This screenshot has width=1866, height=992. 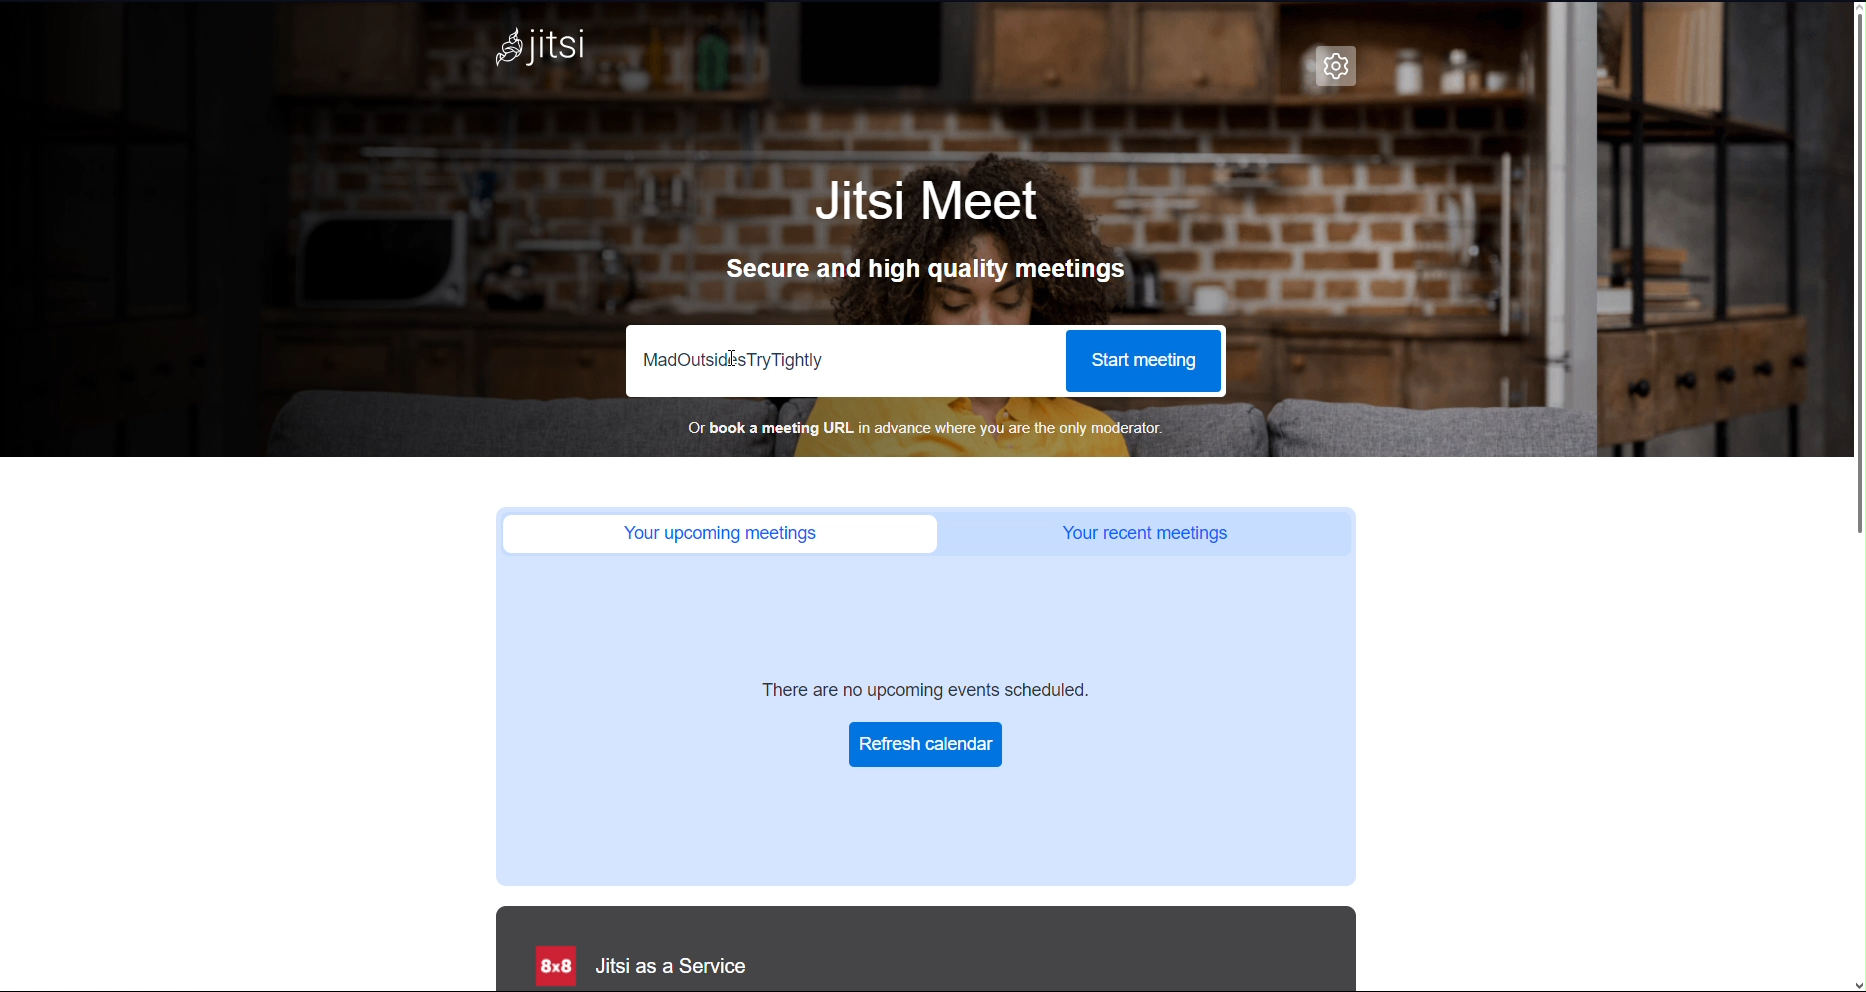 I want to click on Start Meeting, so click(x=1147, y=363).